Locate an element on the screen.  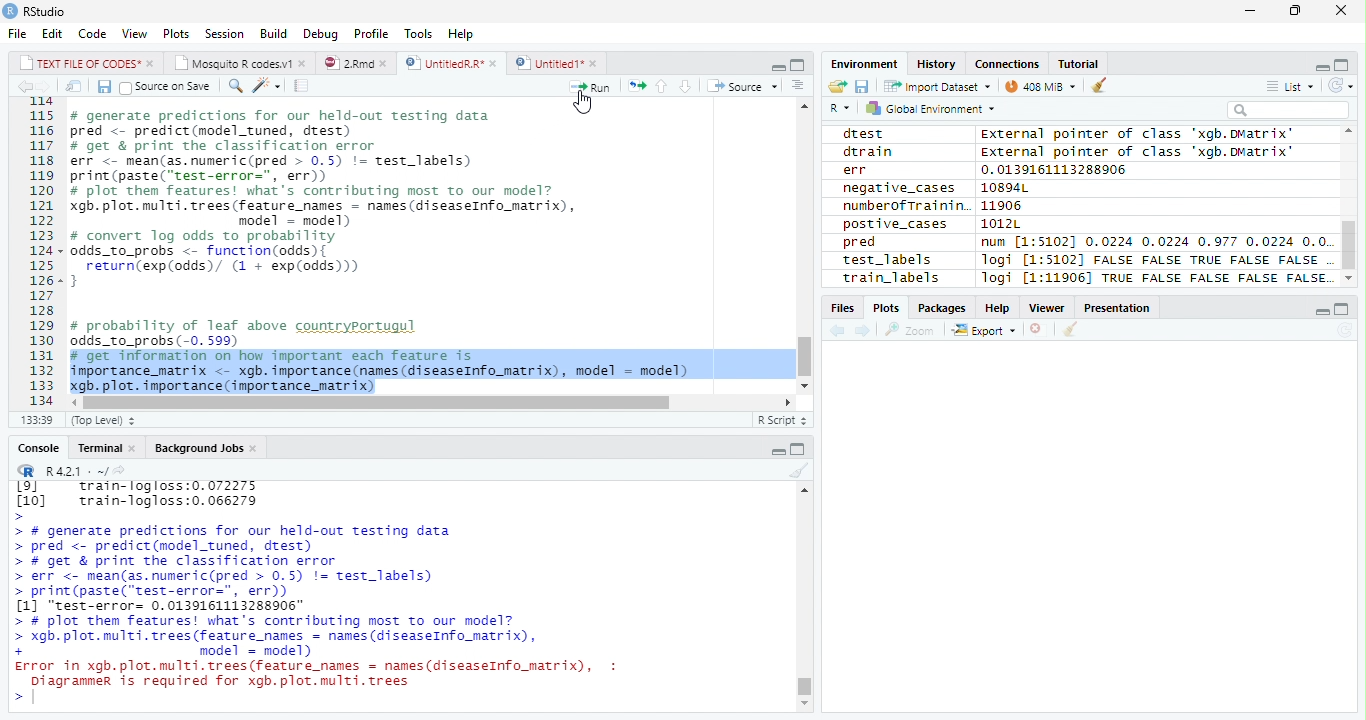
Help is located at coordinates (995, 307).